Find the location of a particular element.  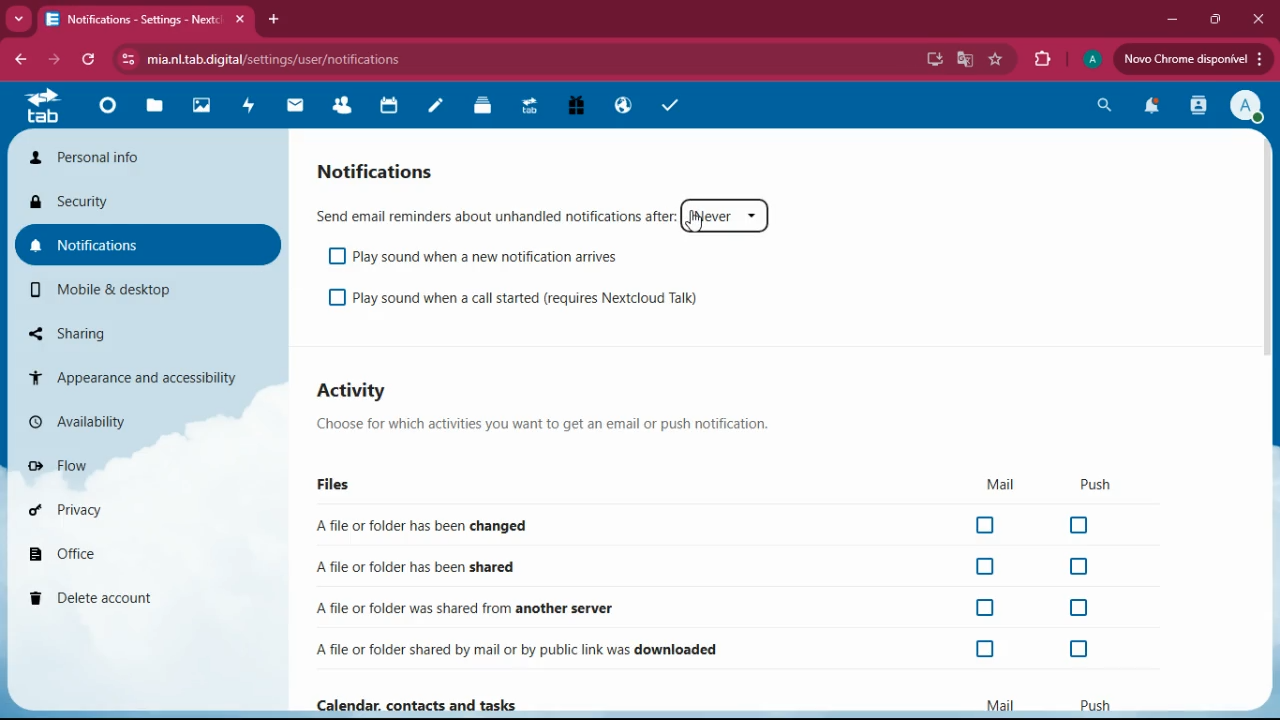

cursor is located at coordinates (695, 222).